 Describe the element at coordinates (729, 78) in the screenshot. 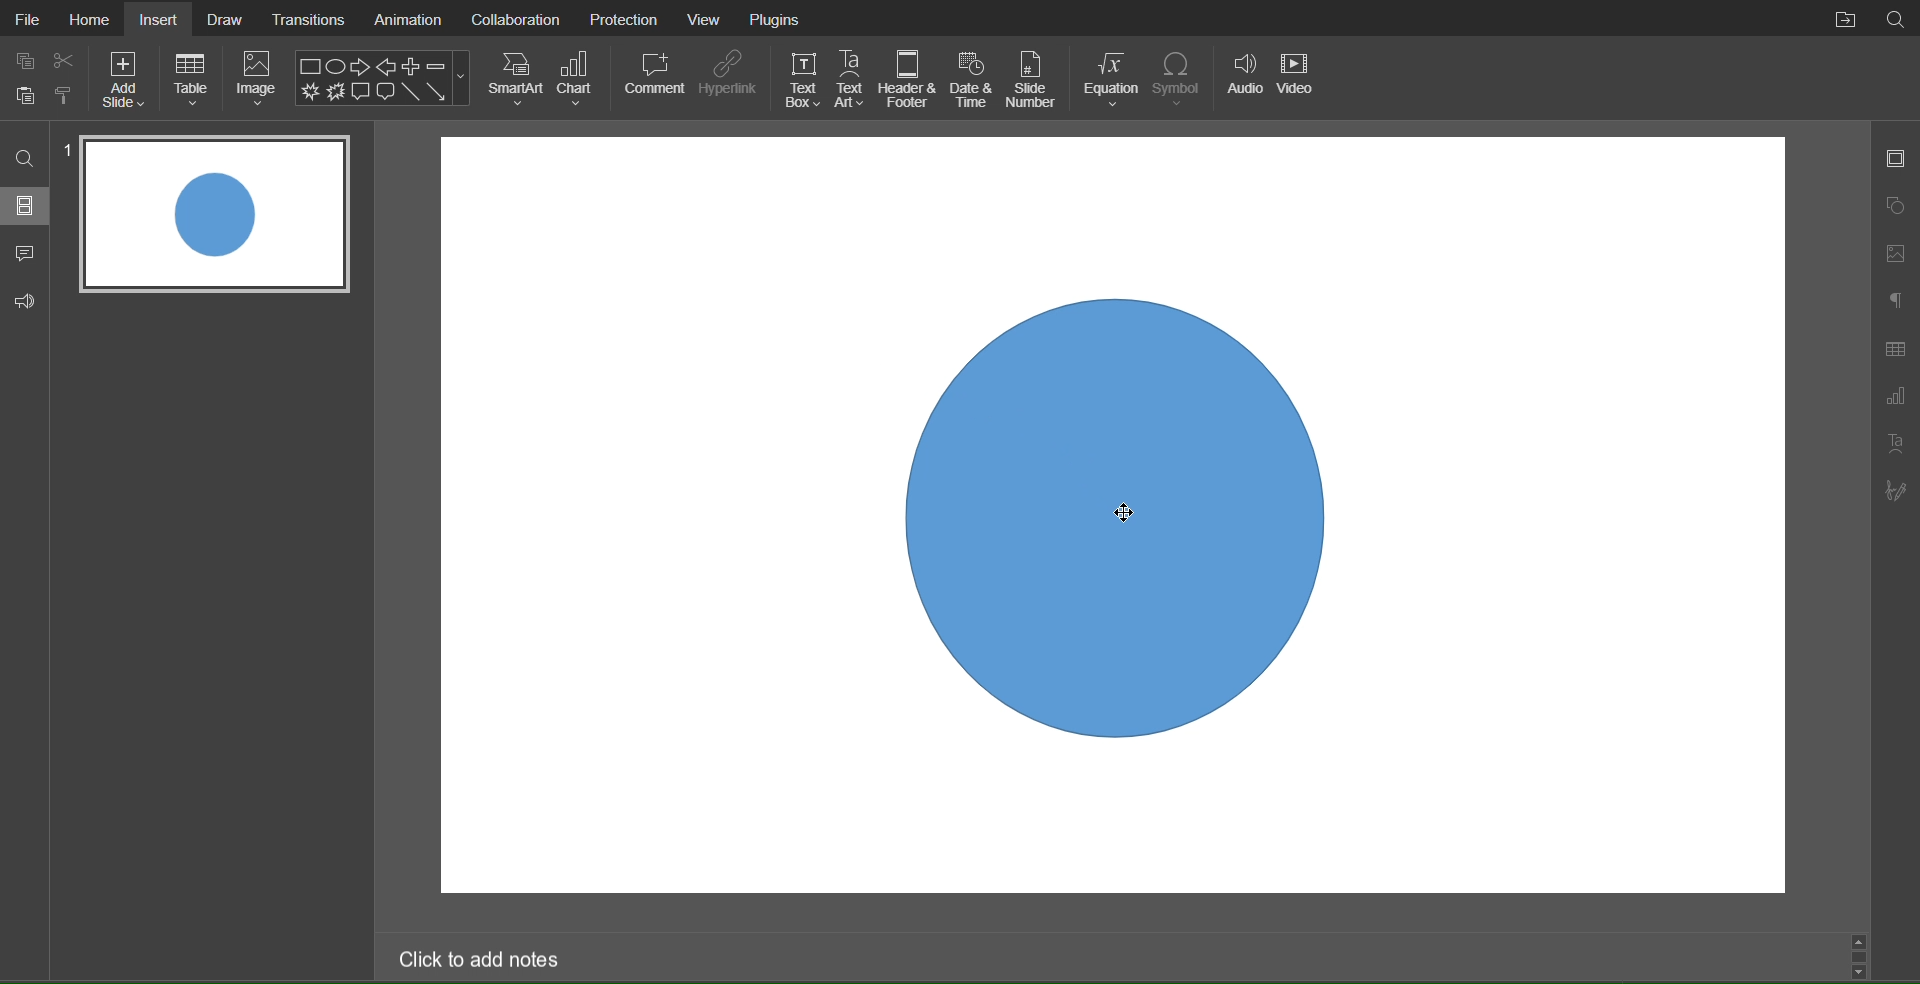

I see `Hyperlink` at that location.